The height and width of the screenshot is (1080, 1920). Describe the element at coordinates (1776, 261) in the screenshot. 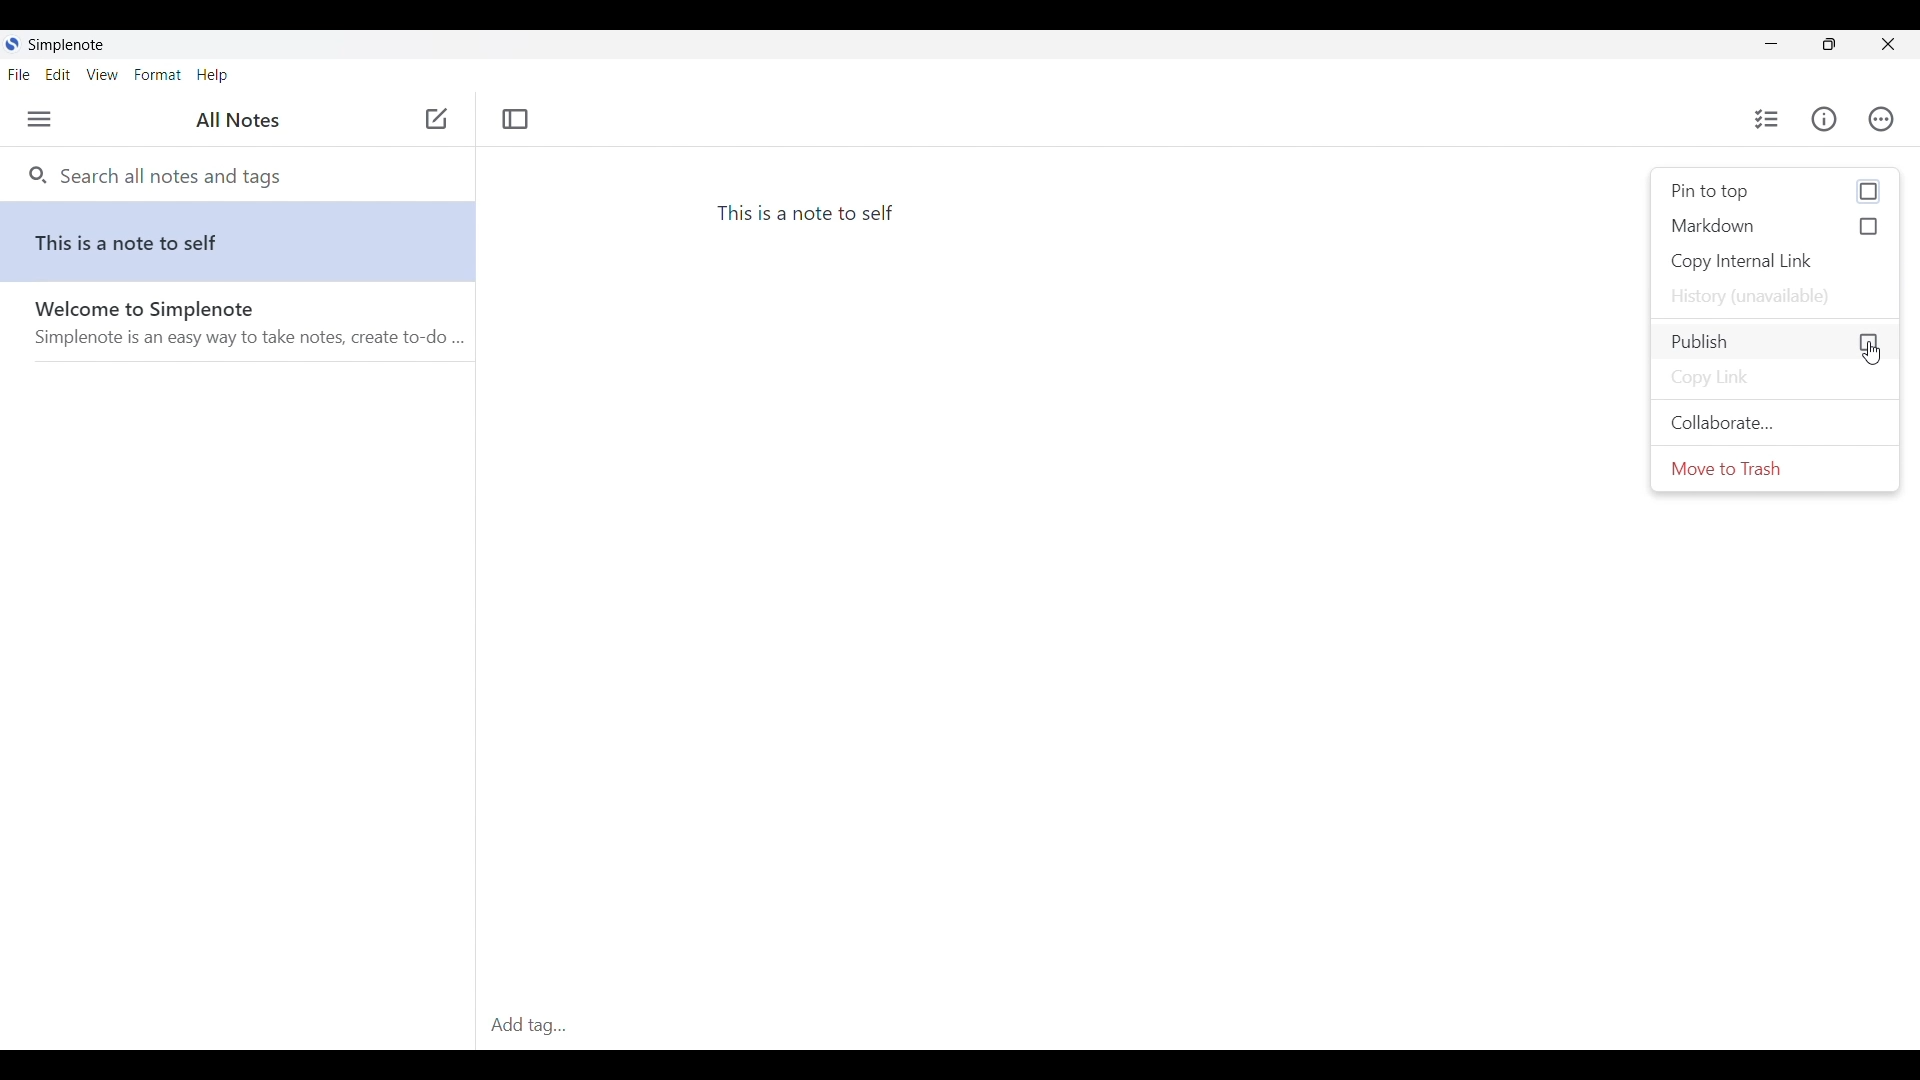

I see `Copy internal link` at that location.